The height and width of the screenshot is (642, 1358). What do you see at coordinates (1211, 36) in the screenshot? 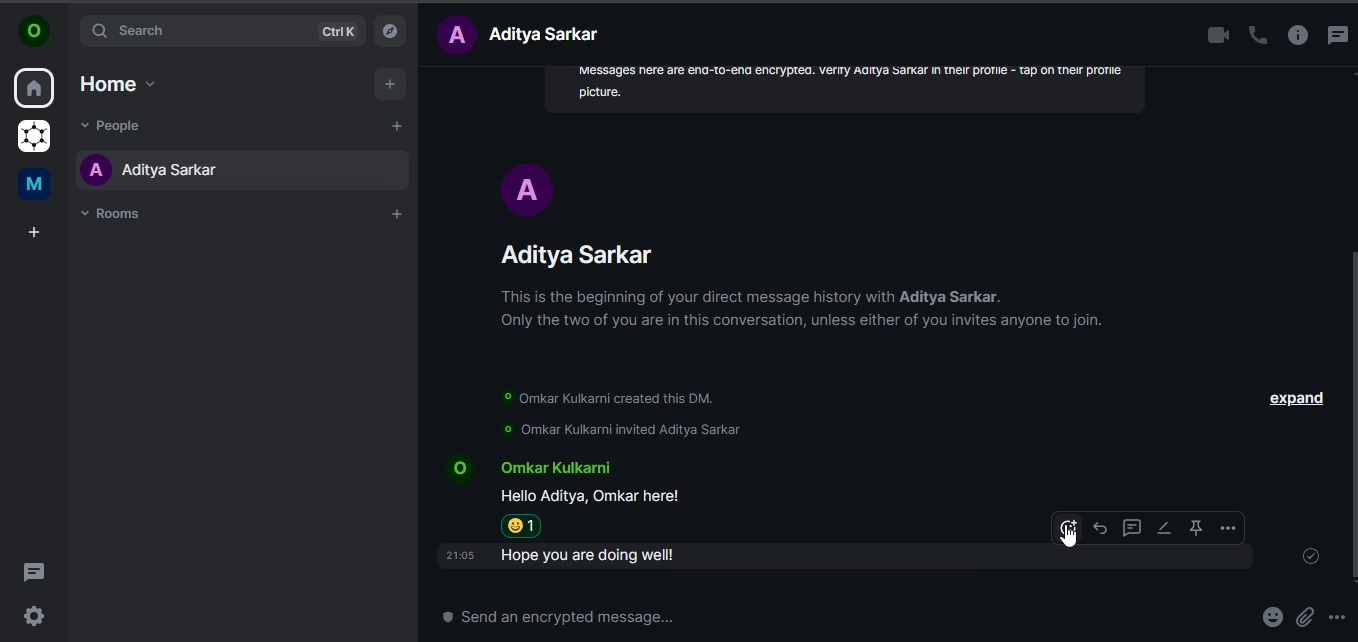
I see `video call` at bounding box center [1211, 36].